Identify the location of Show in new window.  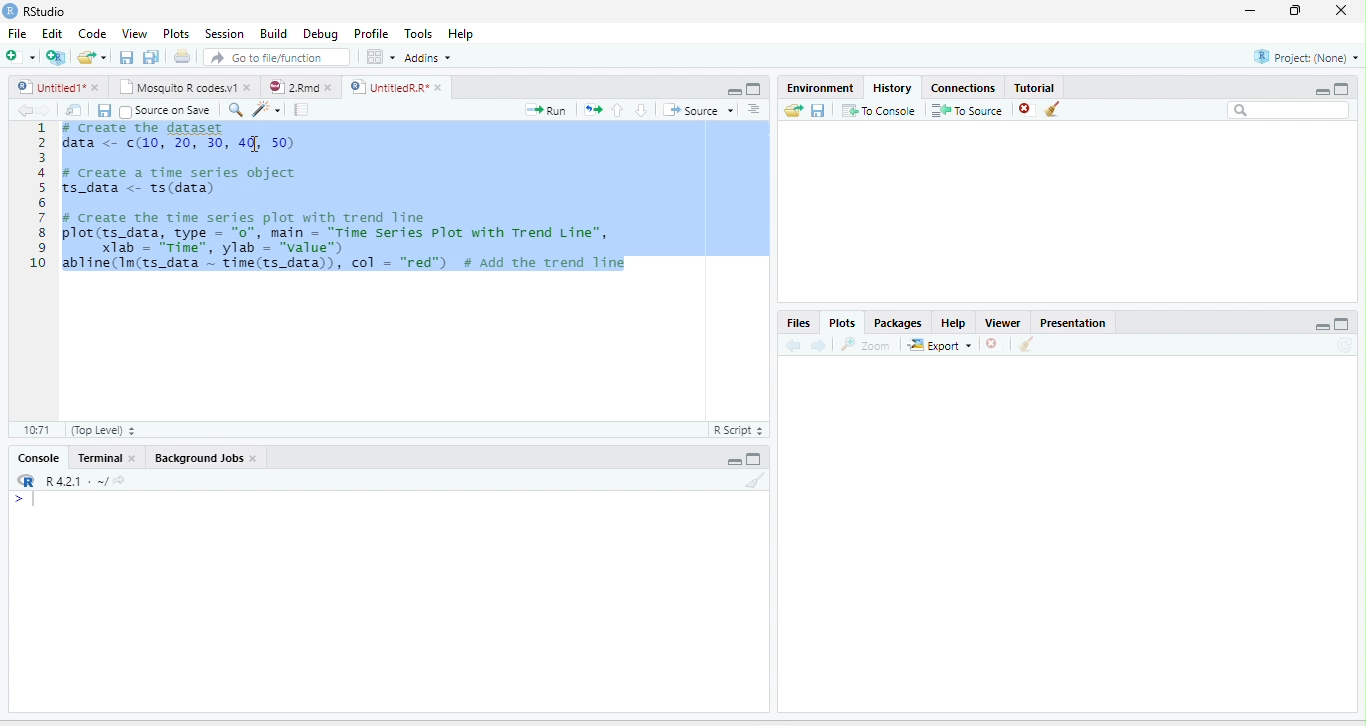
(74, 109).